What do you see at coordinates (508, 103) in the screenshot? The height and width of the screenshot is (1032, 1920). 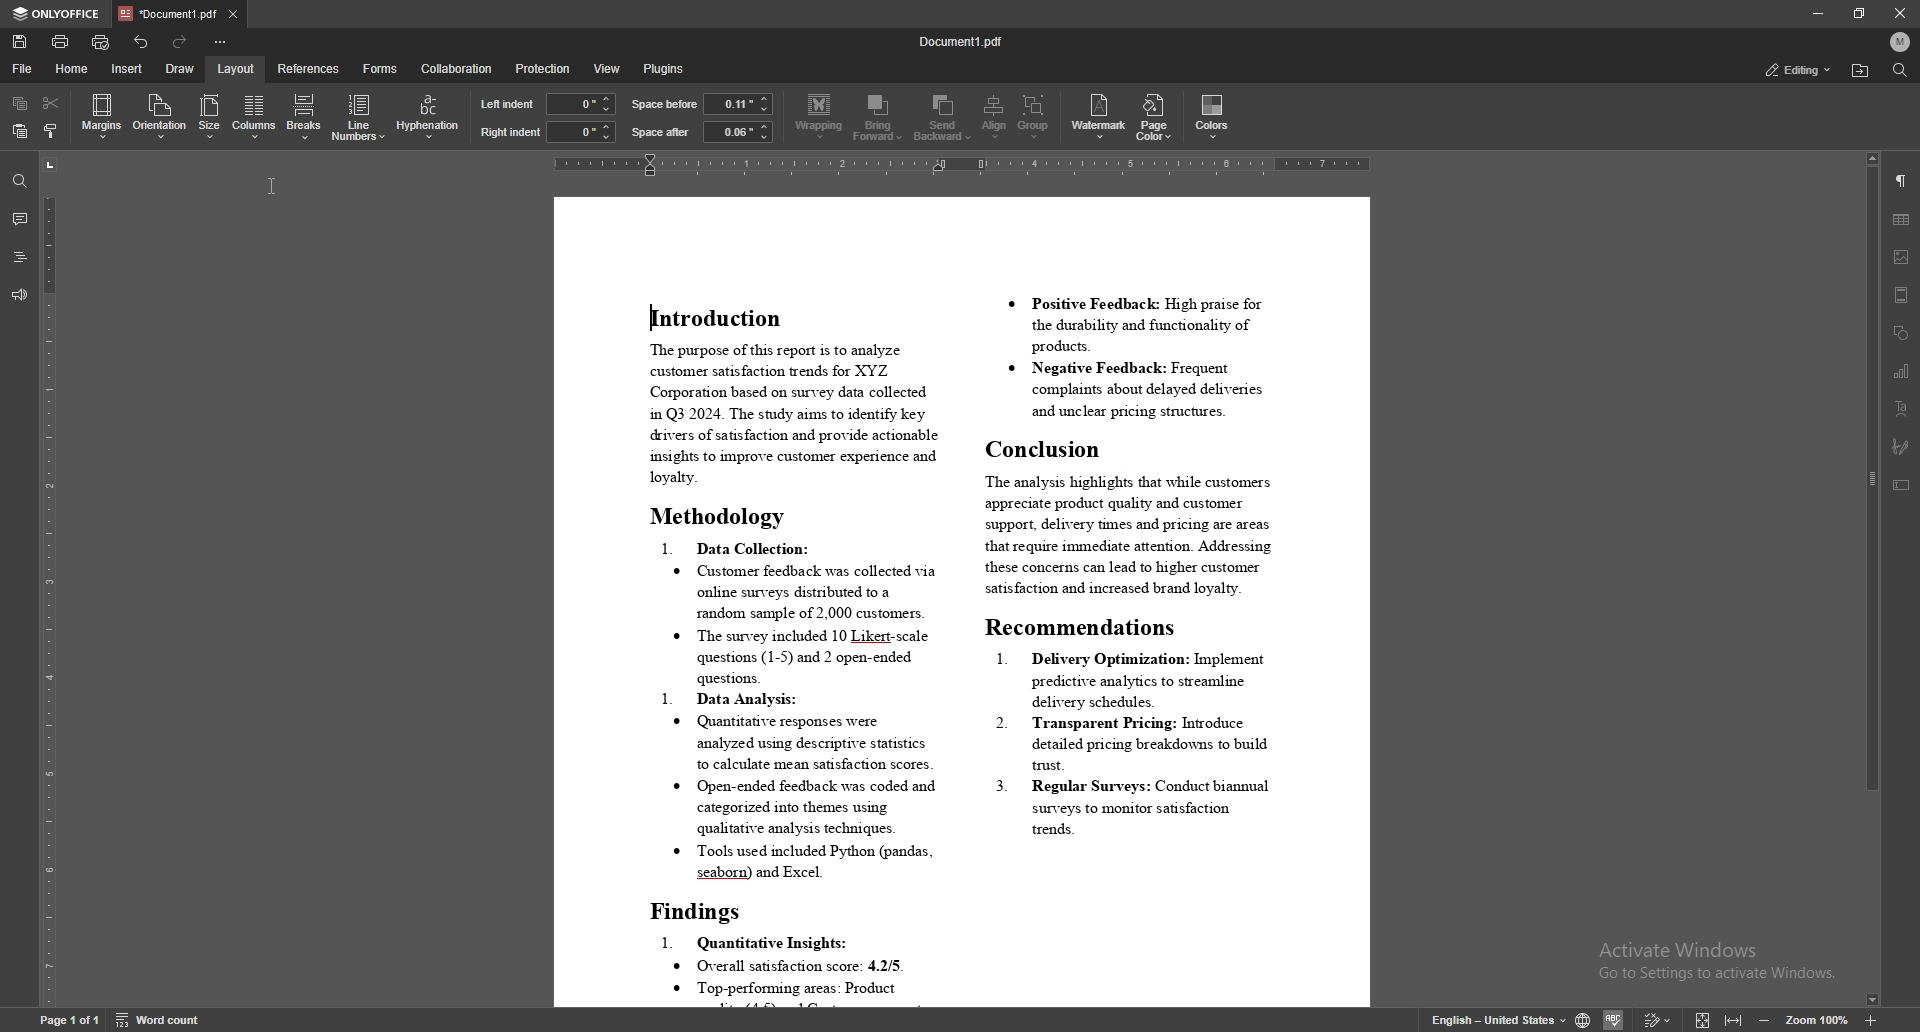 I see `left indent` at bounding box center [508, 103].